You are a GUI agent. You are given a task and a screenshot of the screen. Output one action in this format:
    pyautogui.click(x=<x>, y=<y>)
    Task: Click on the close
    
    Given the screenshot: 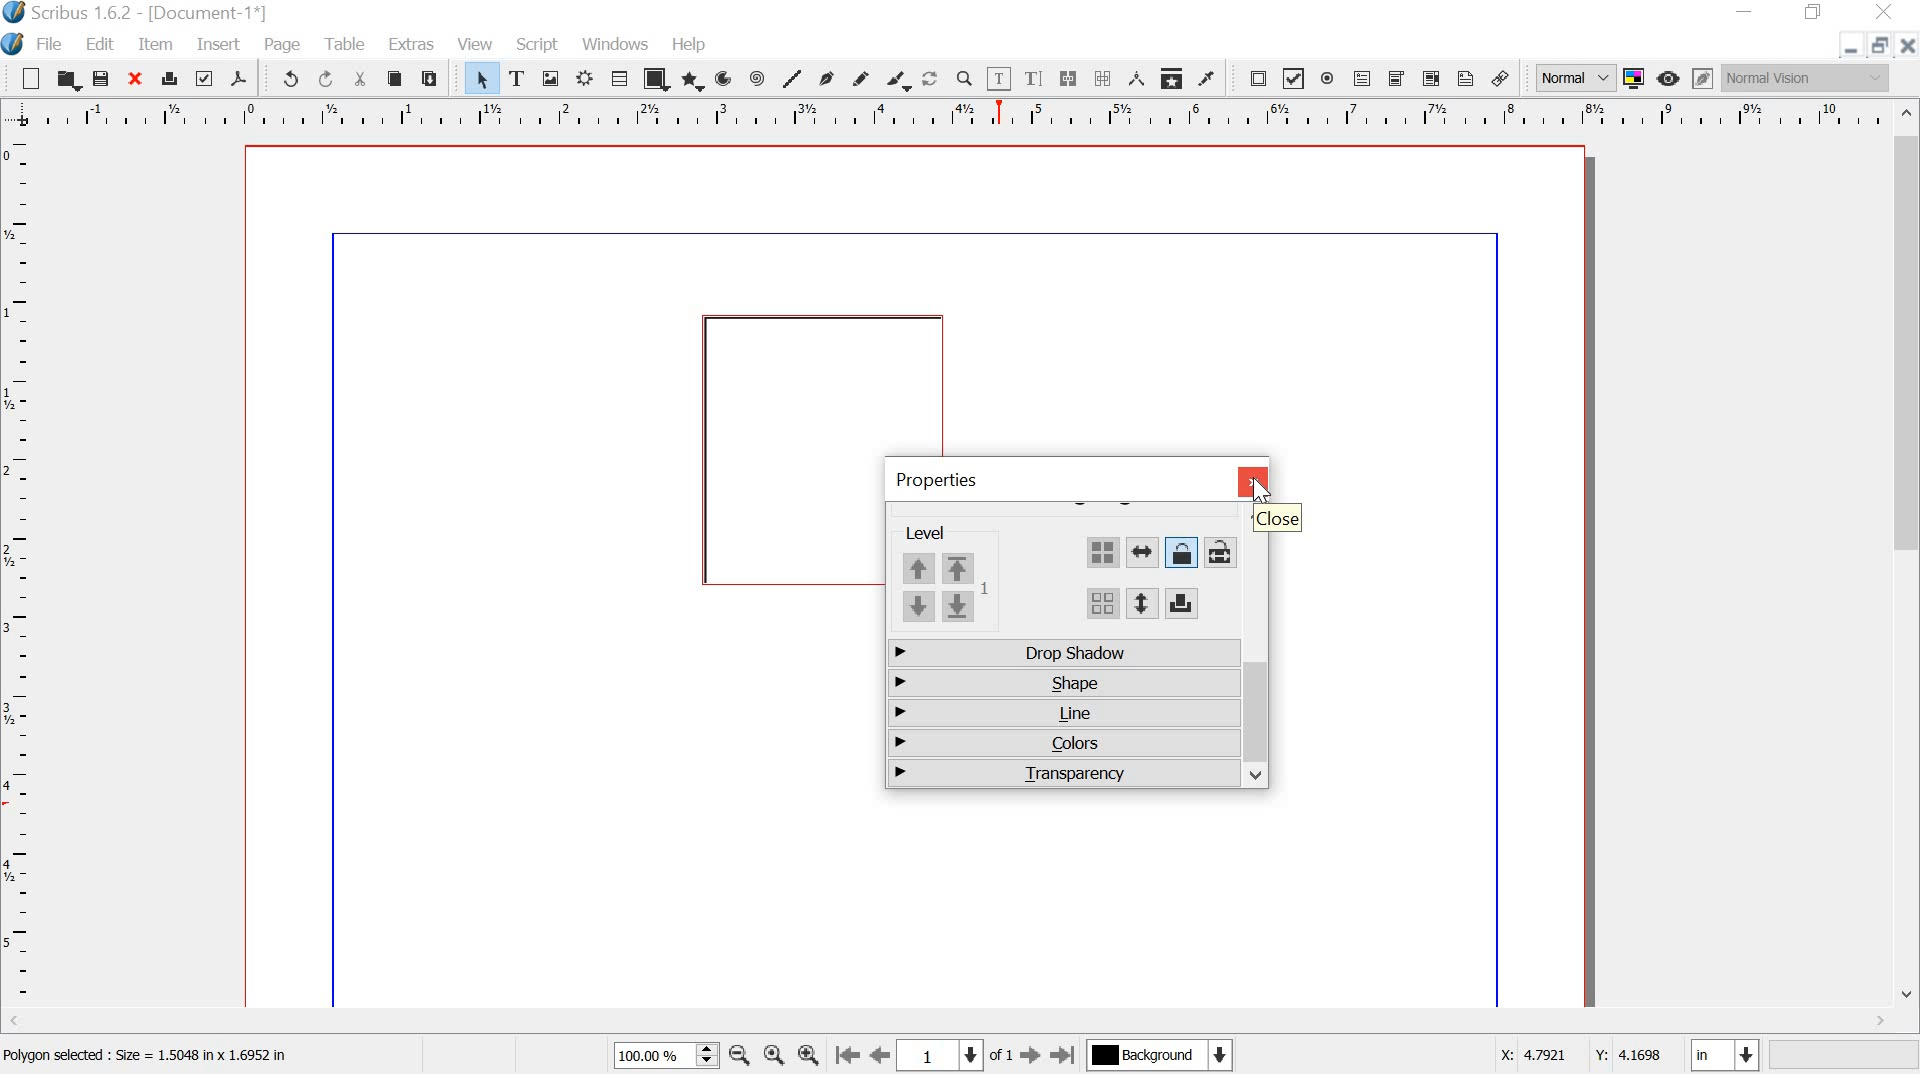 What is the action you would take?
    pyautogui.click(x=1275, y=520)
    